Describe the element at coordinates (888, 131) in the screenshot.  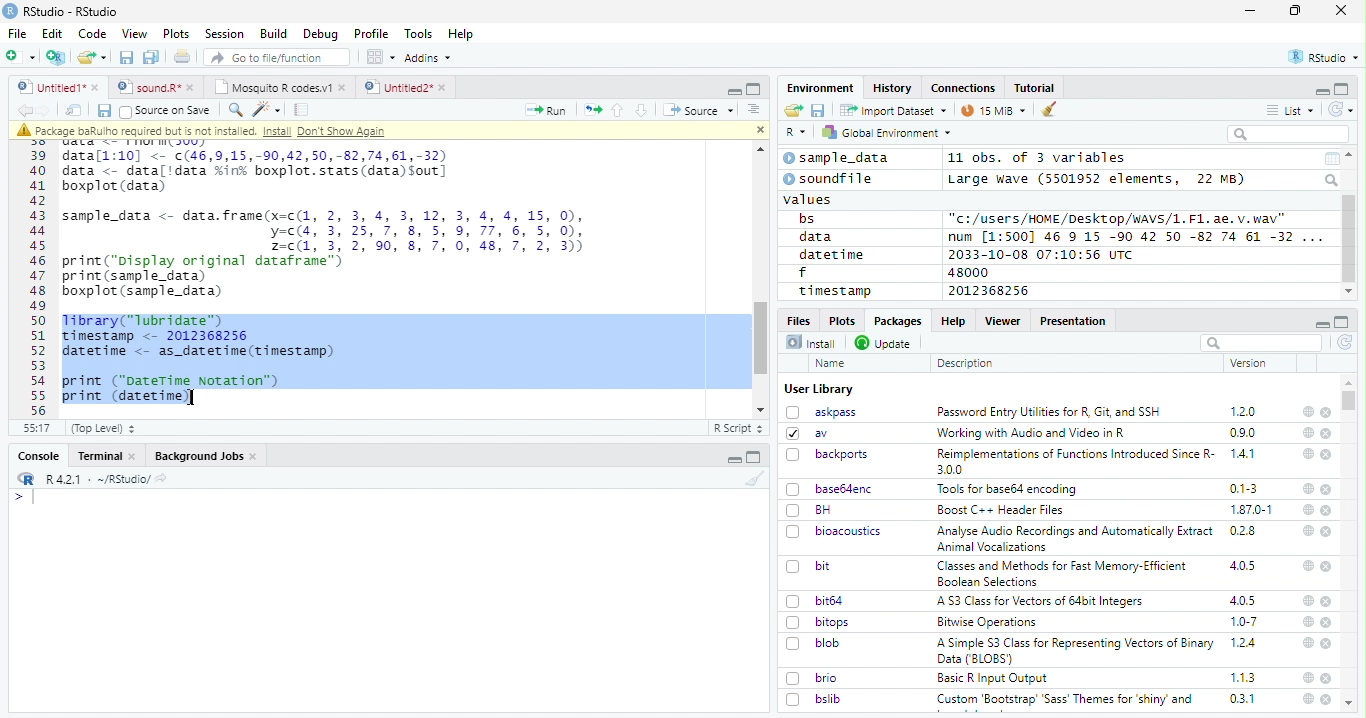
I see `Global Environment` at that location.